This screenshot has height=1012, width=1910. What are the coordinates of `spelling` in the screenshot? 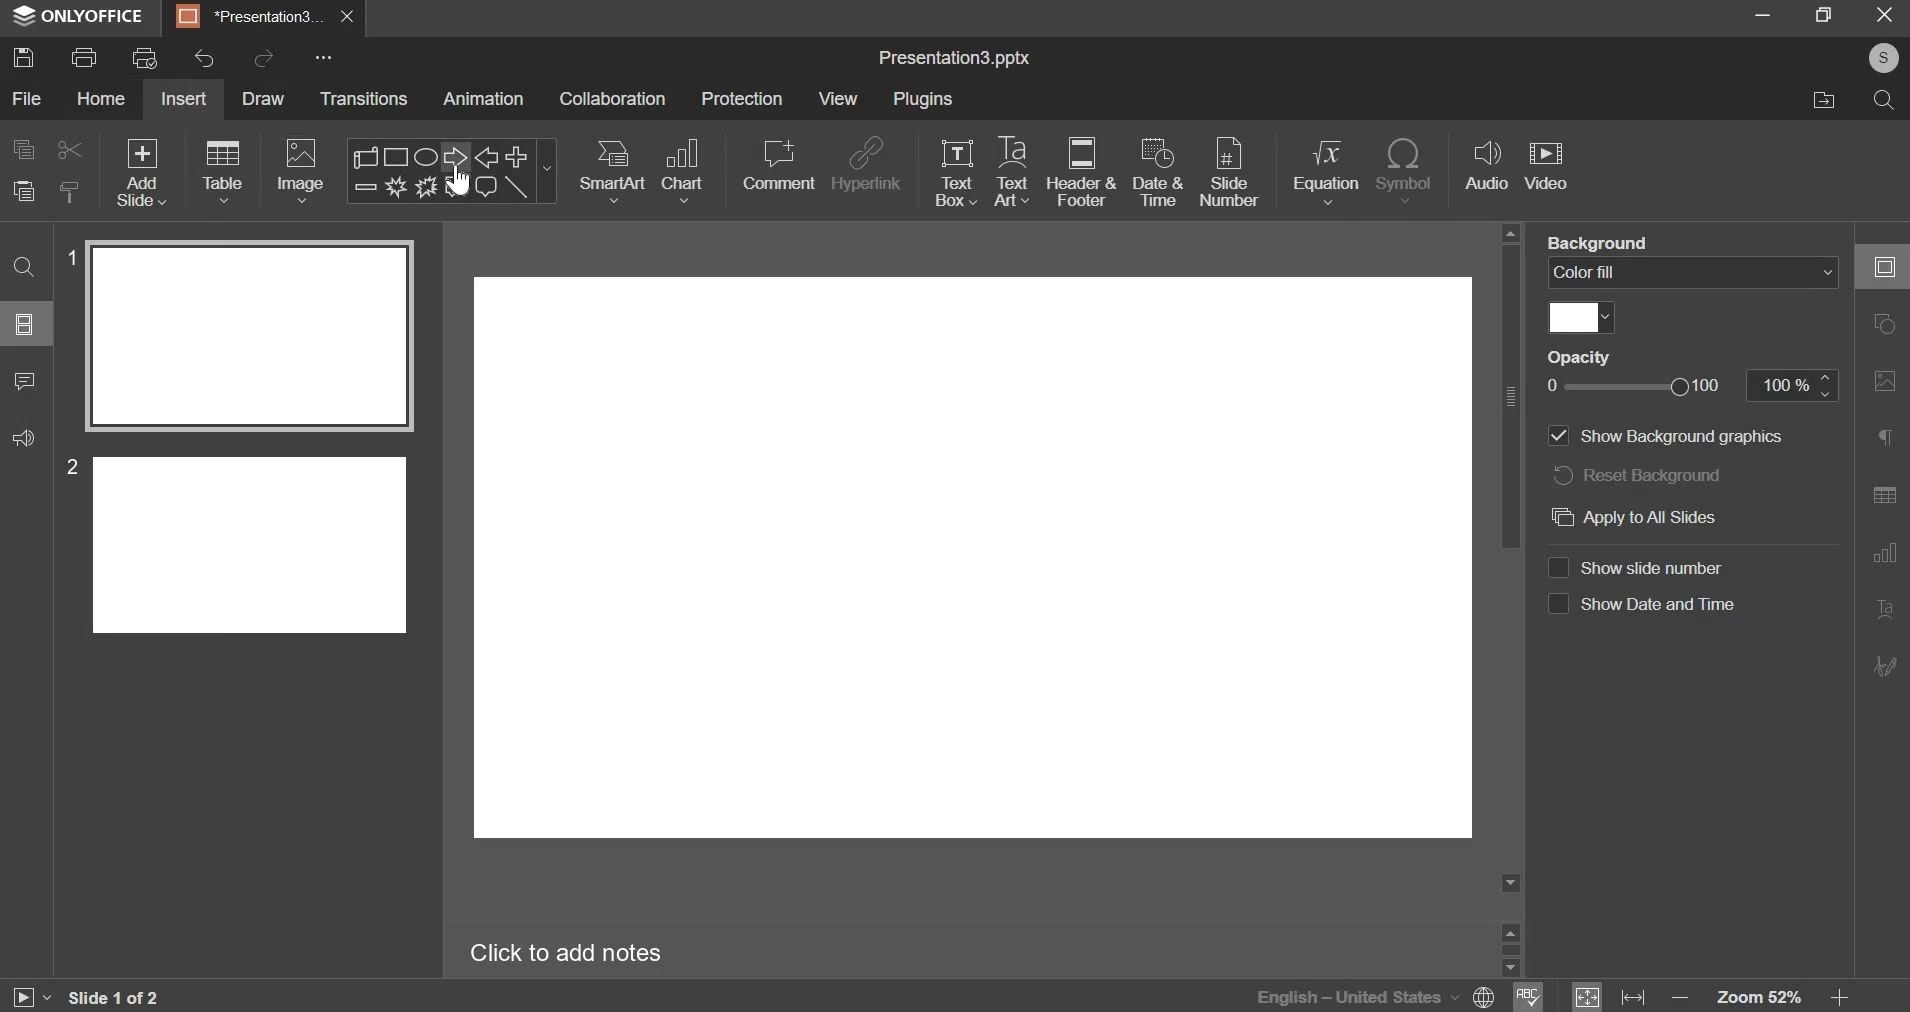 It's located at (1528, 995).